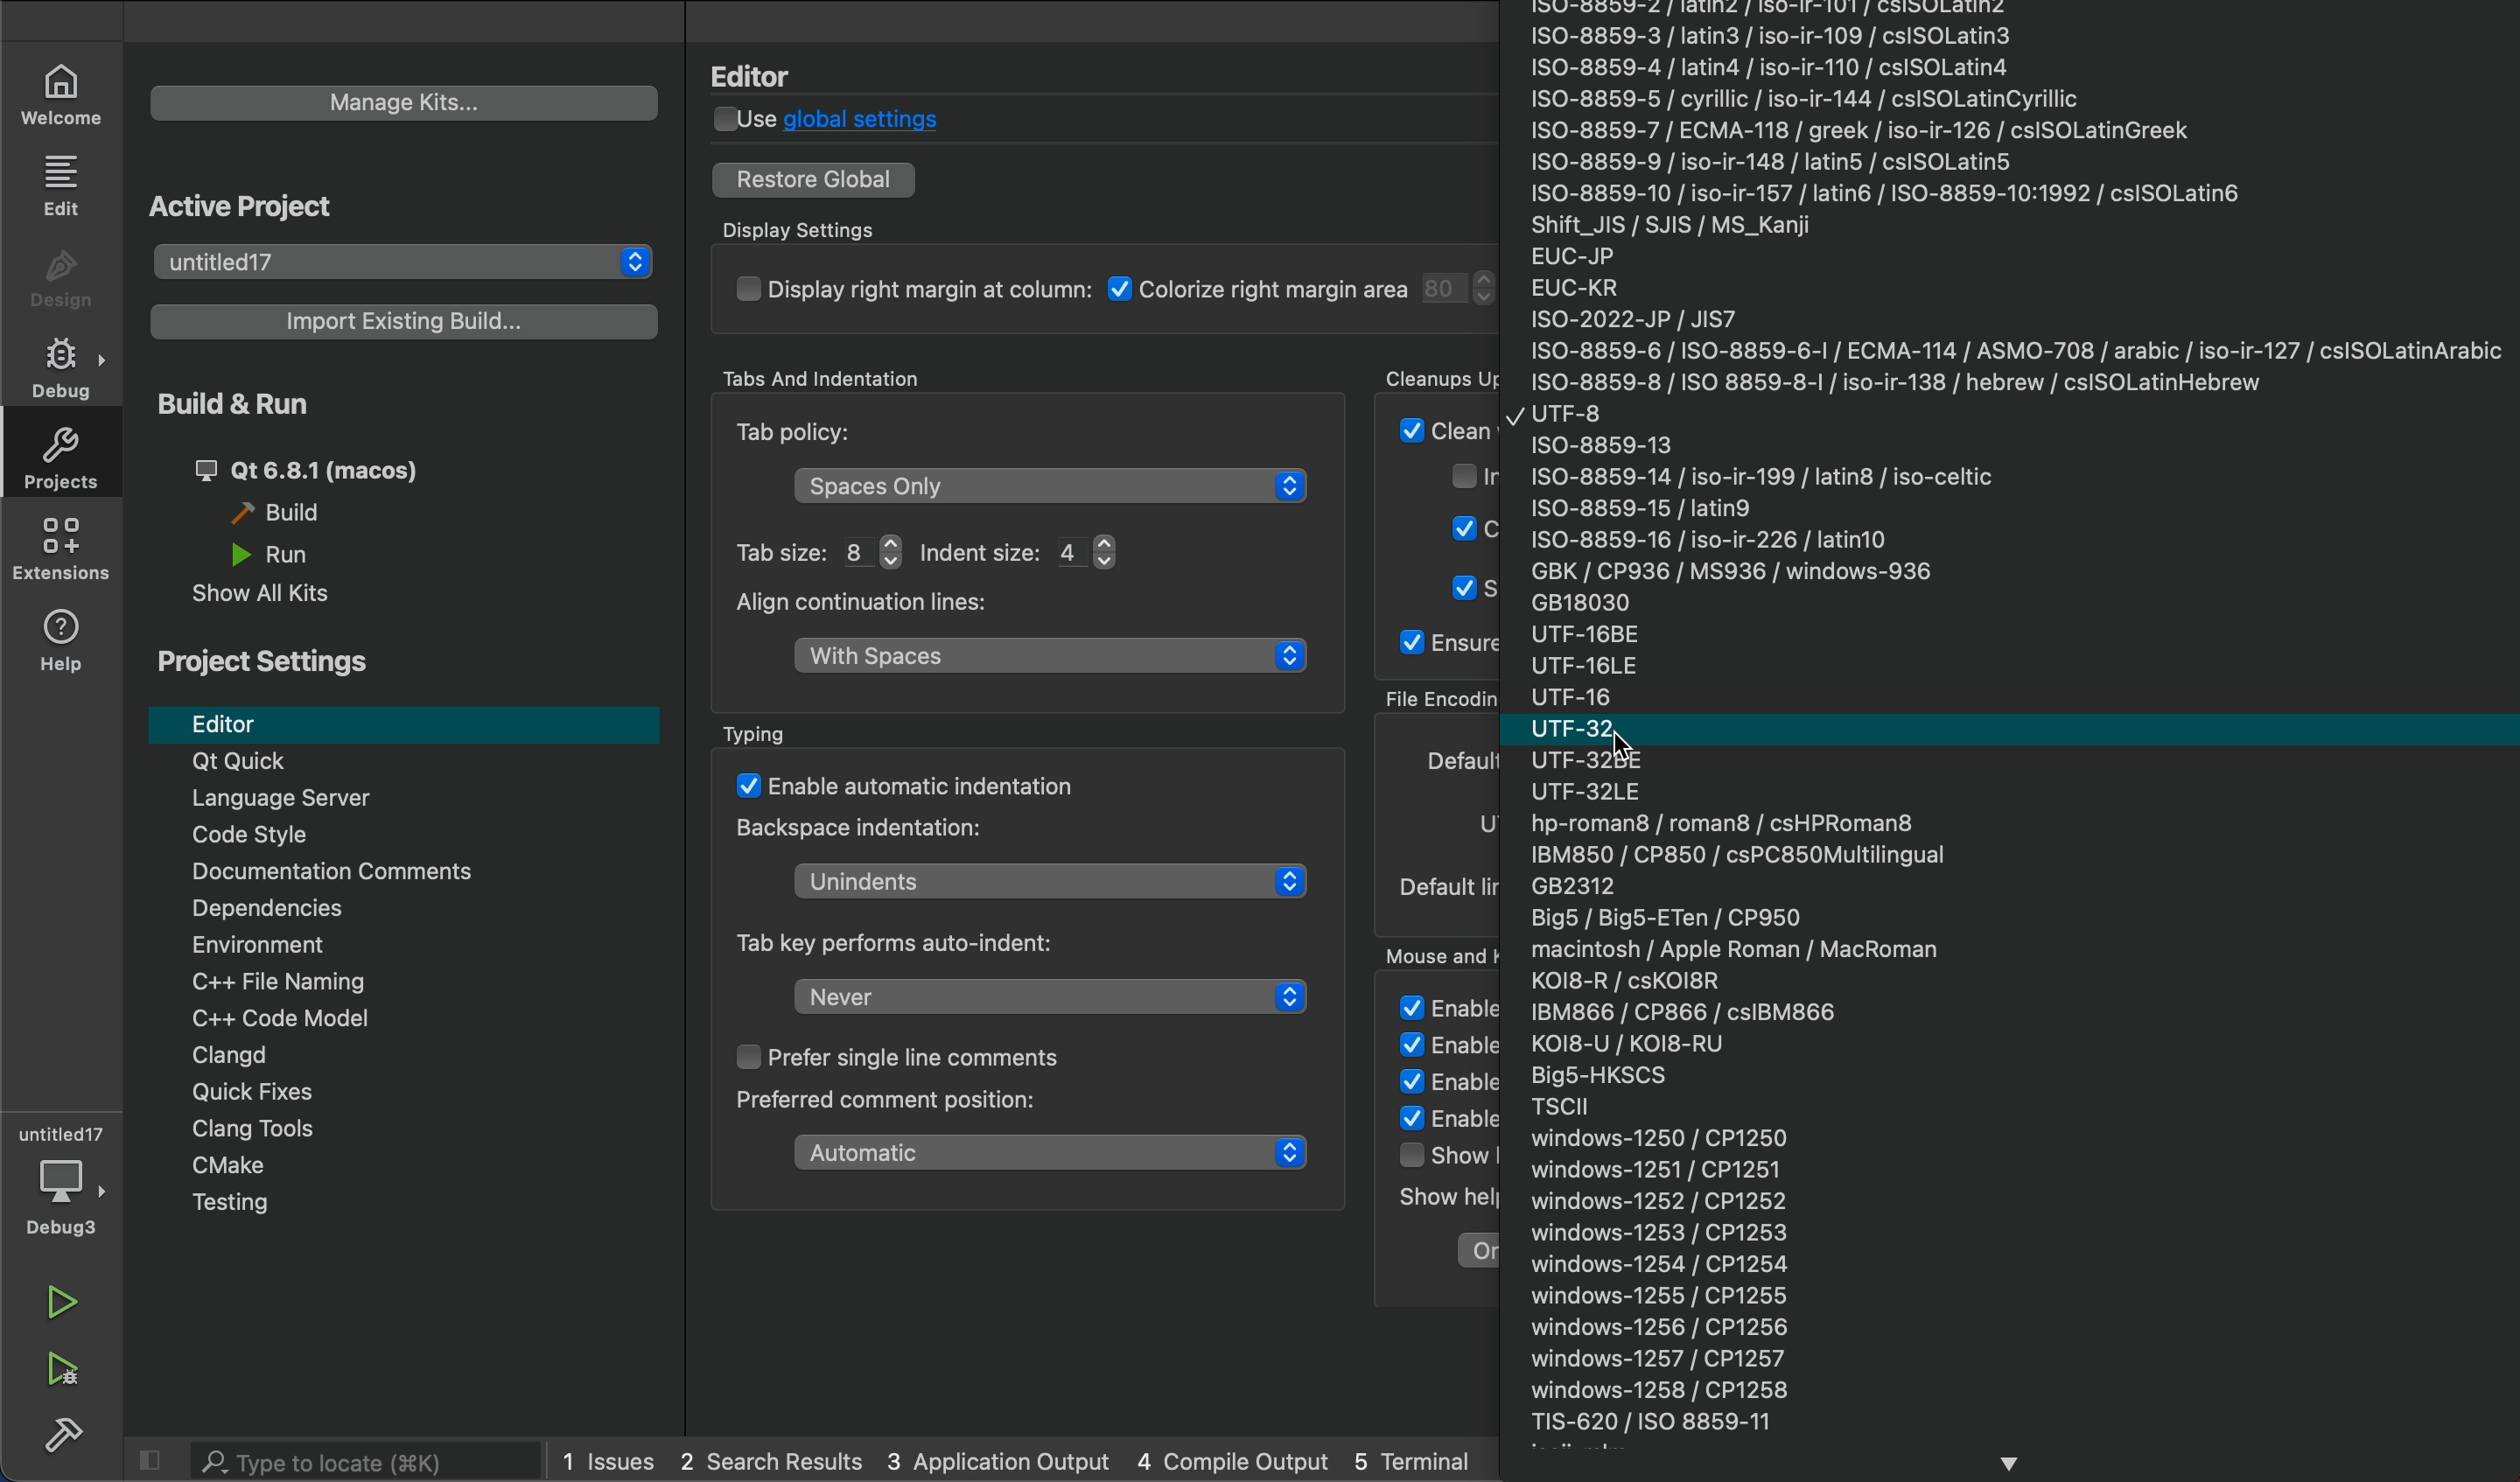  Describe the element at coordinates (806, 550) in the screenshot. I see `tab size and indent` at that location.